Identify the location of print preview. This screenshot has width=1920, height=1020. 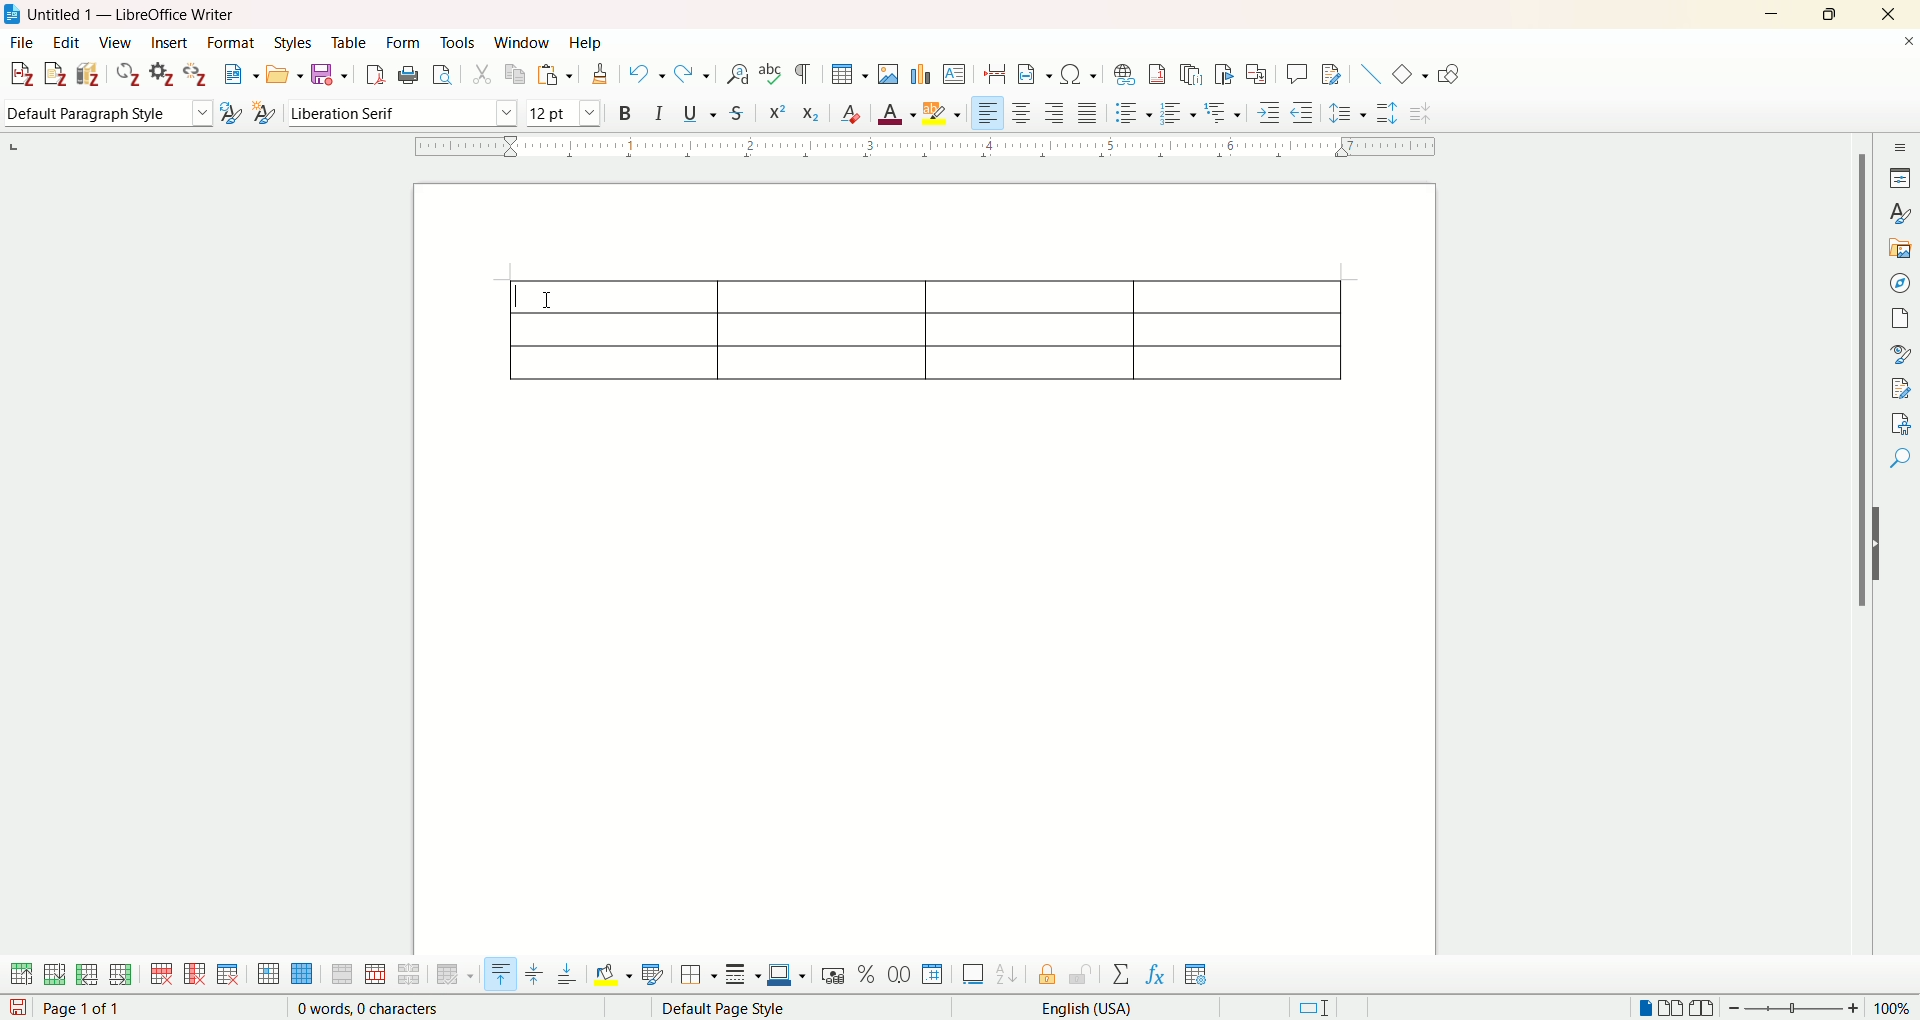
(440, 76).